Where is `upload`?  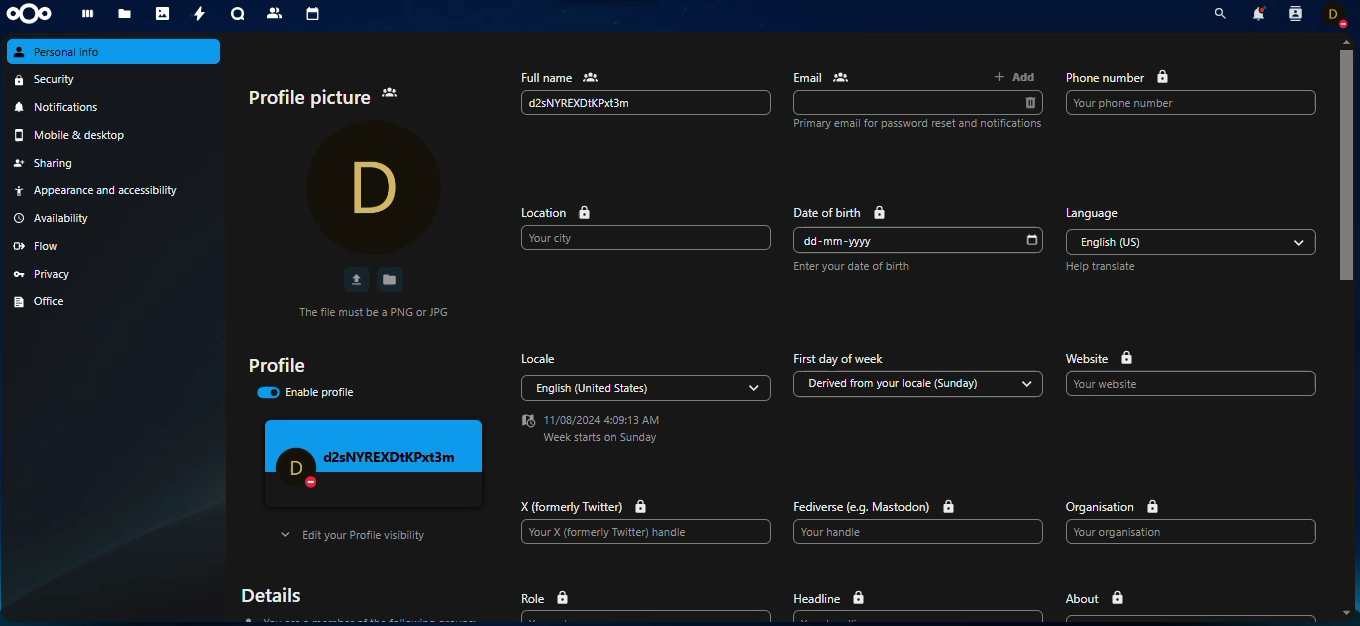 upload is located at coordinates (356, 280).